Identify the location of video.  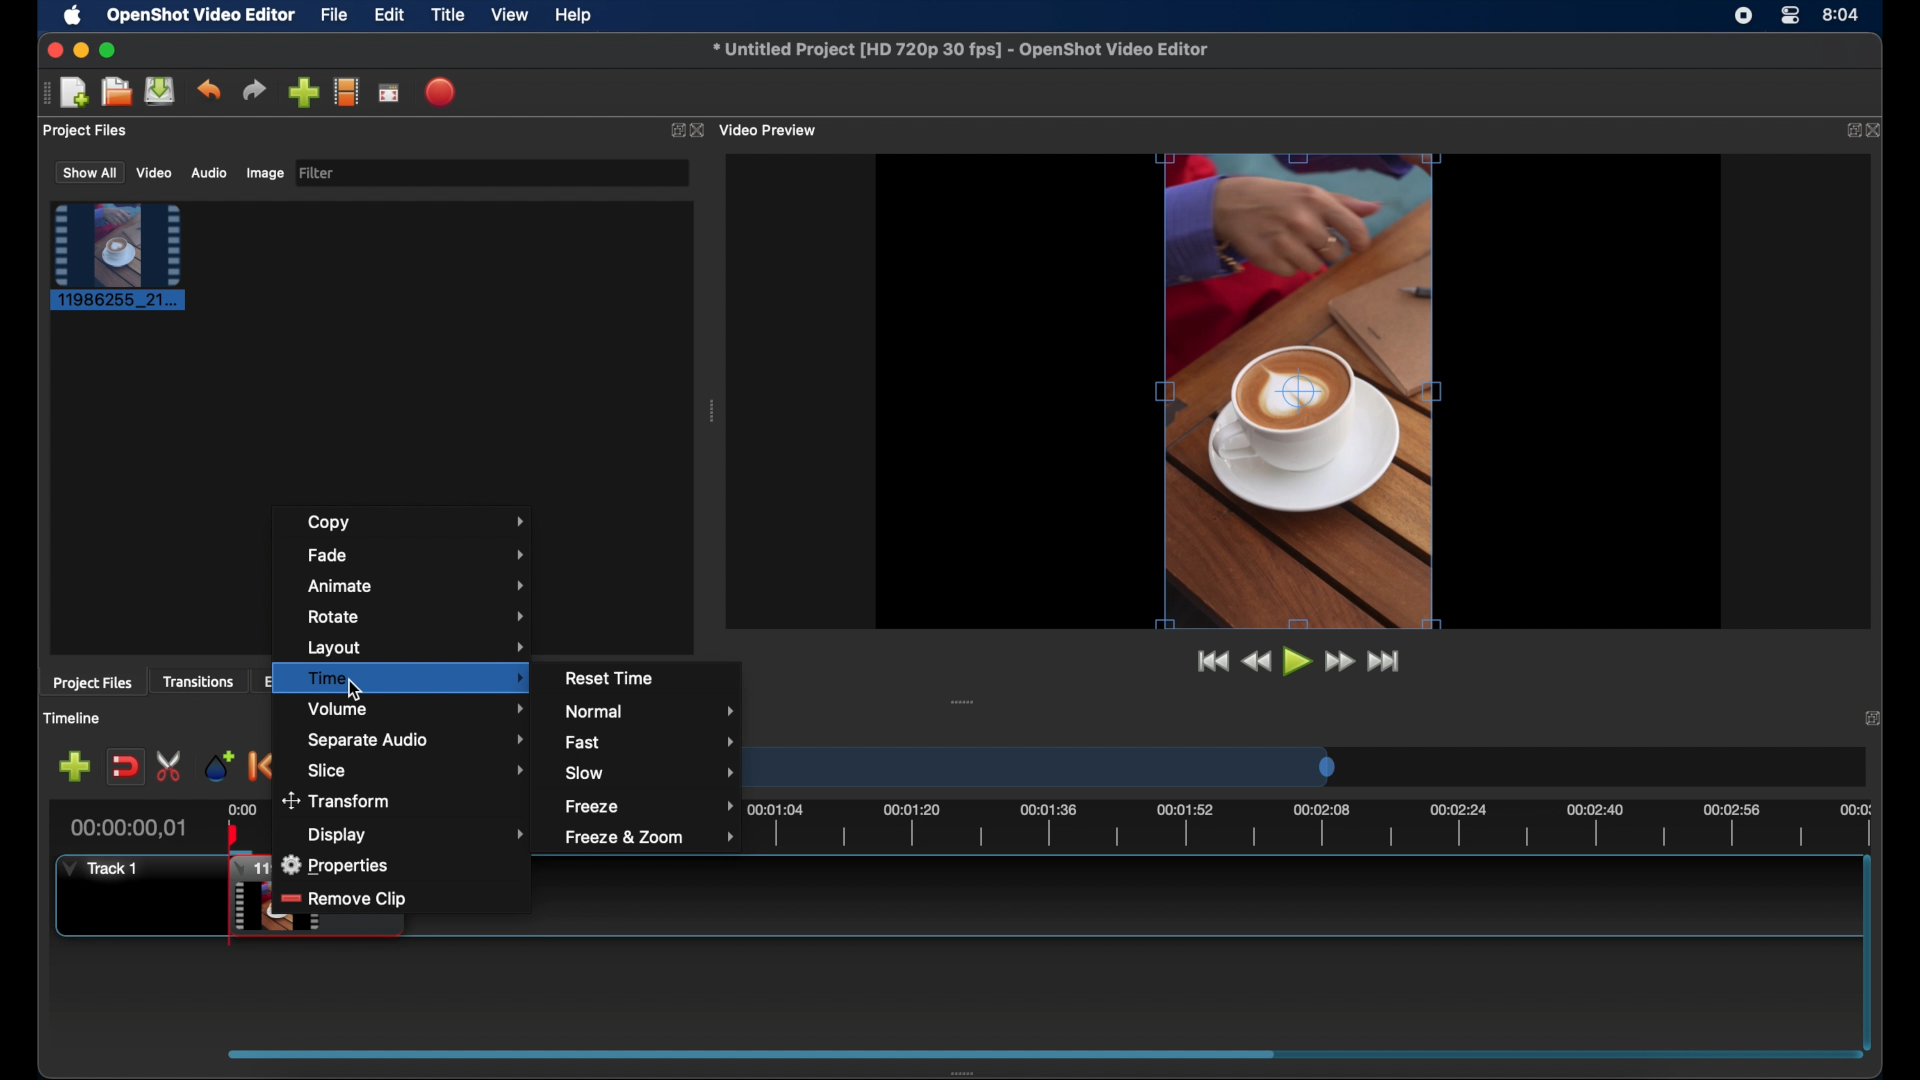
(155, 173).